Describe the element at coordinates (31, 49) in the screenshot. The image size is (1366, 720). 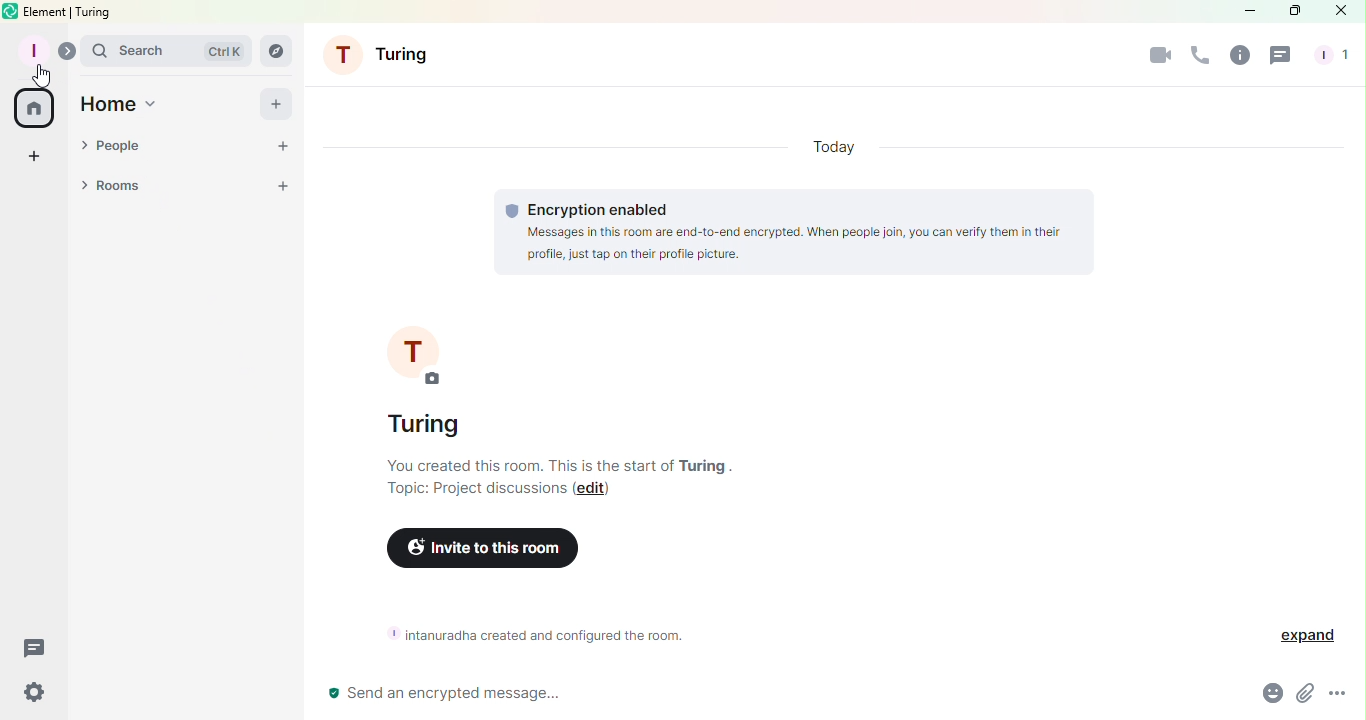
I see `Profile` at that location.